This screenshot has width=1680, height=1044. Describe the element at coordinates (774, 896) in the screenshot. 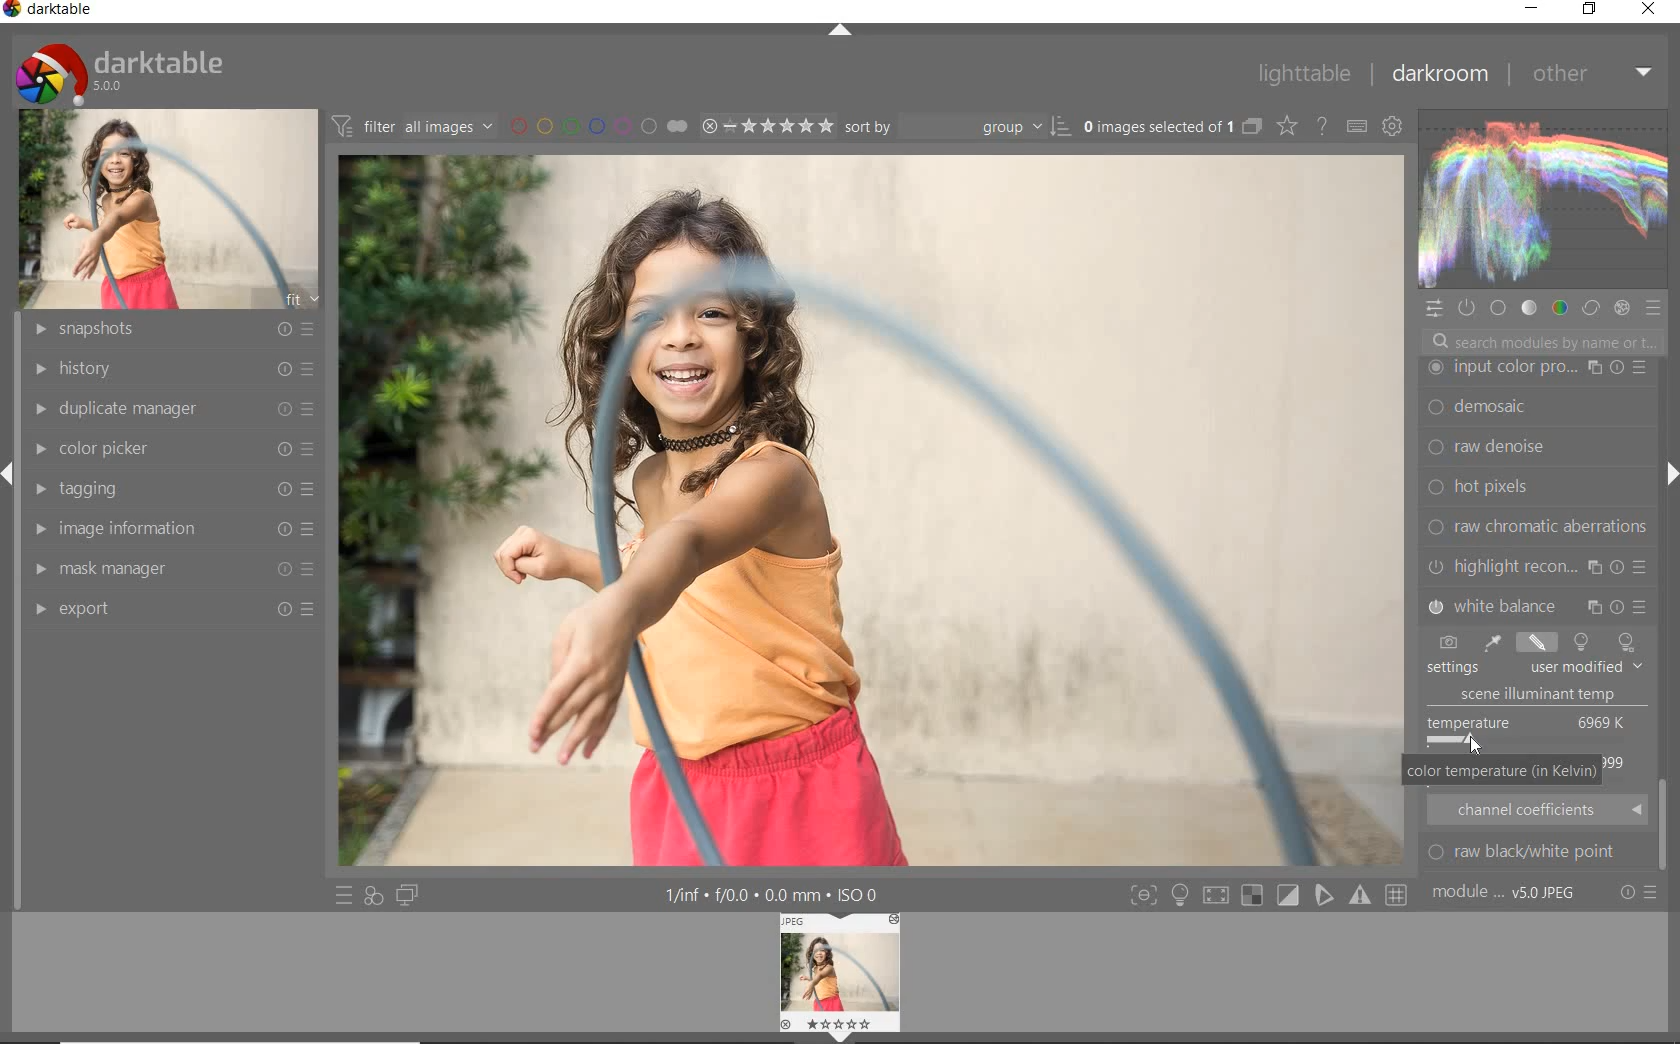

I see `other interface details` at that location.